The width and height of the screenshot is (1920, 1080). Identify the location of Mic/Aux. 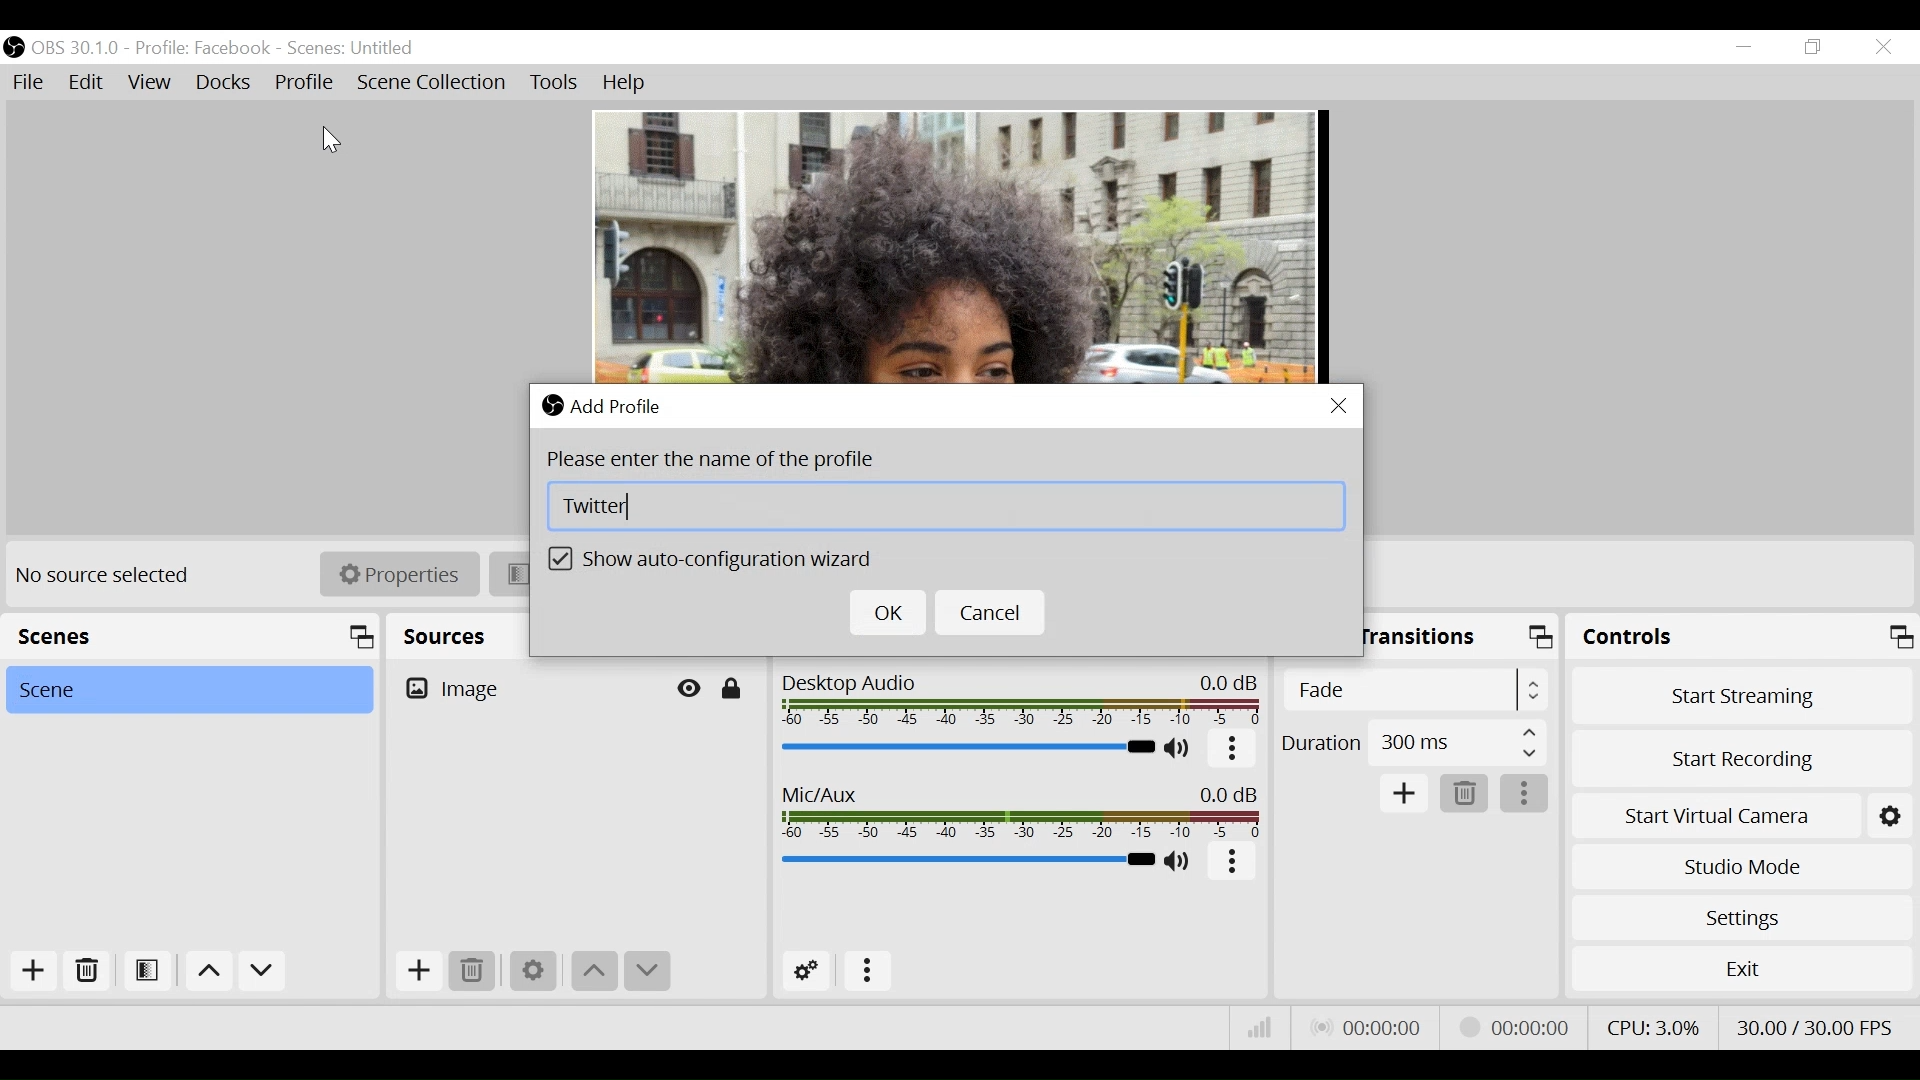
(967, 859).